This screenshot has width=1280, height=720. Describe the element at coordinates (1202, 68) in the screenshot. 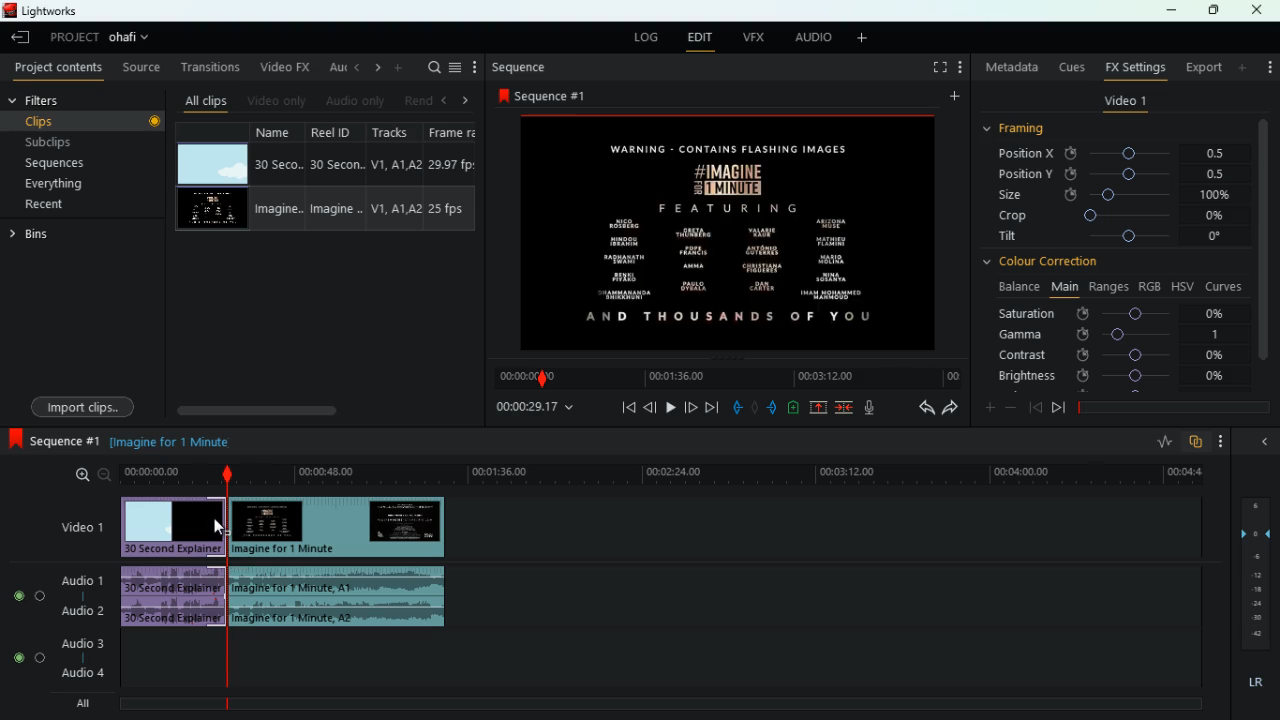

I see `export` at that location.